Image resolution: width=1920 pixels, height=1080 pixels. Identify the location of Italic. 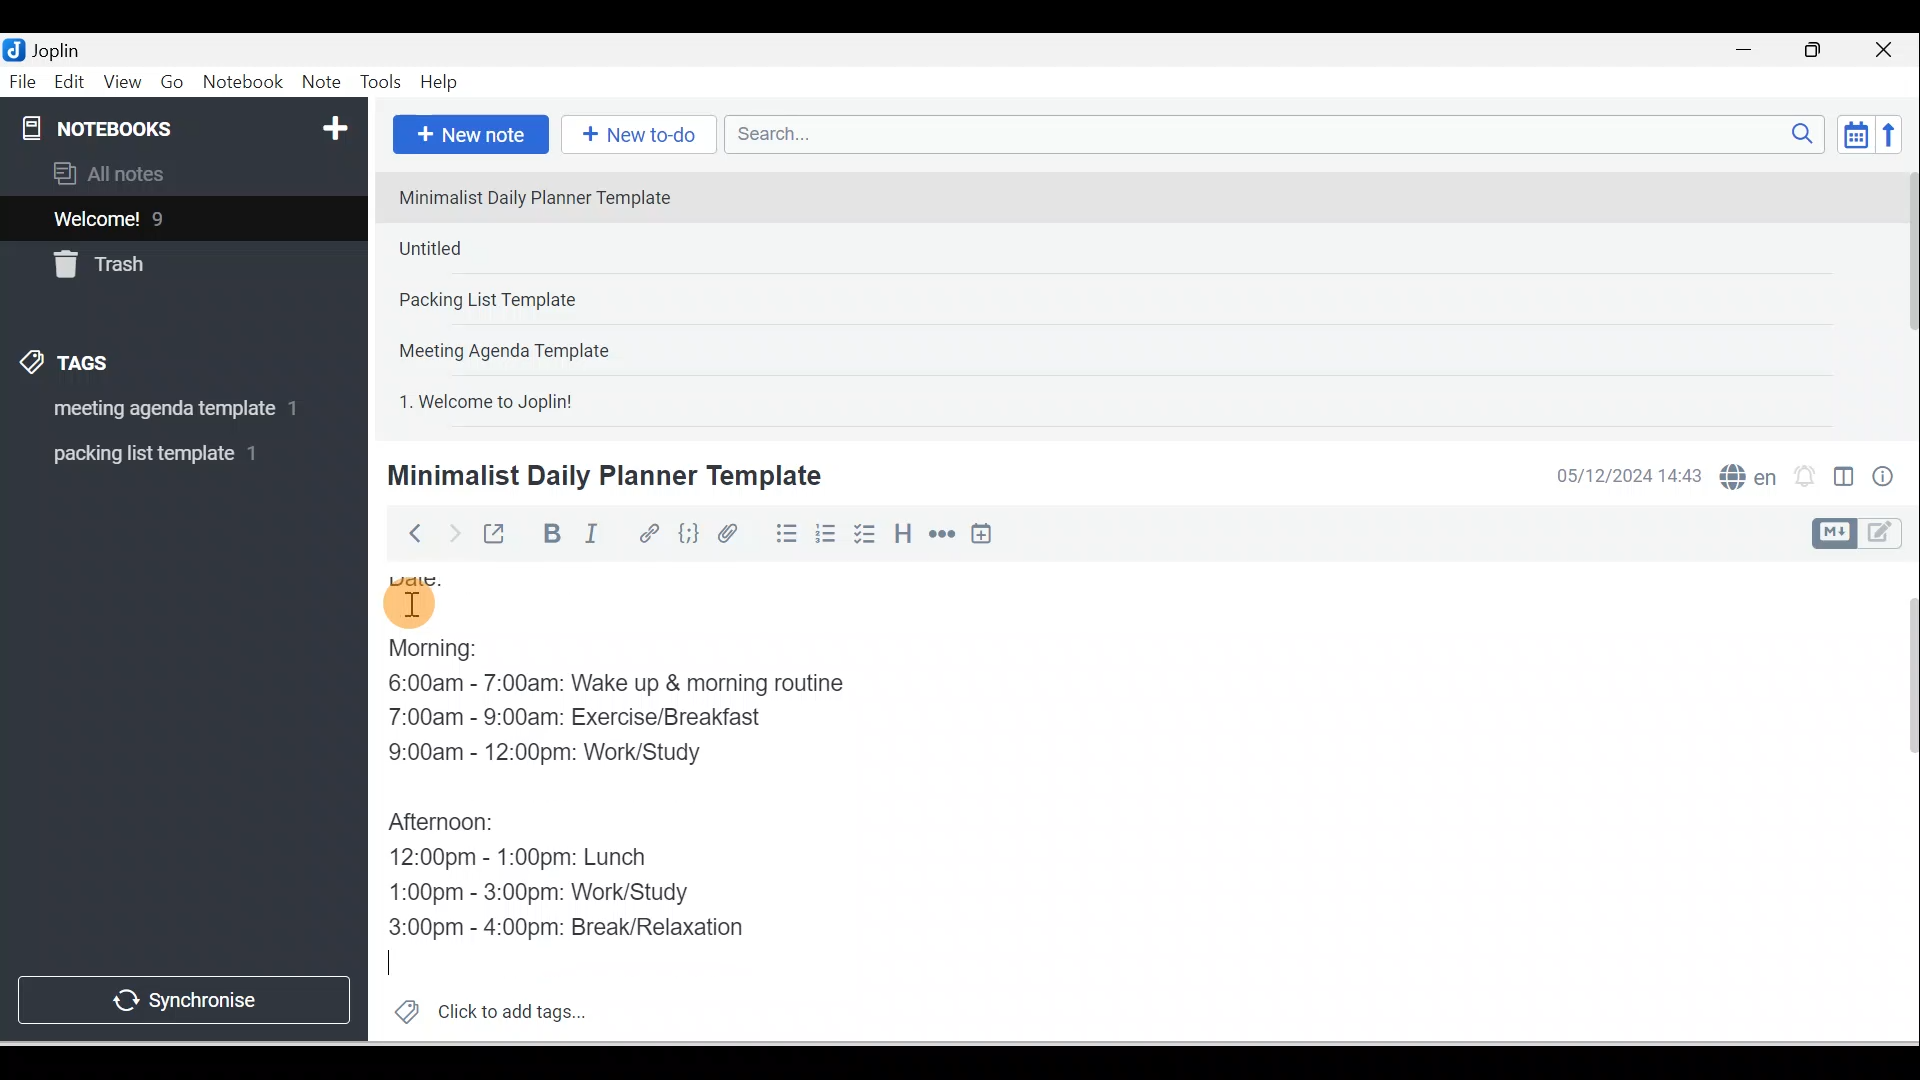
(595, 537).